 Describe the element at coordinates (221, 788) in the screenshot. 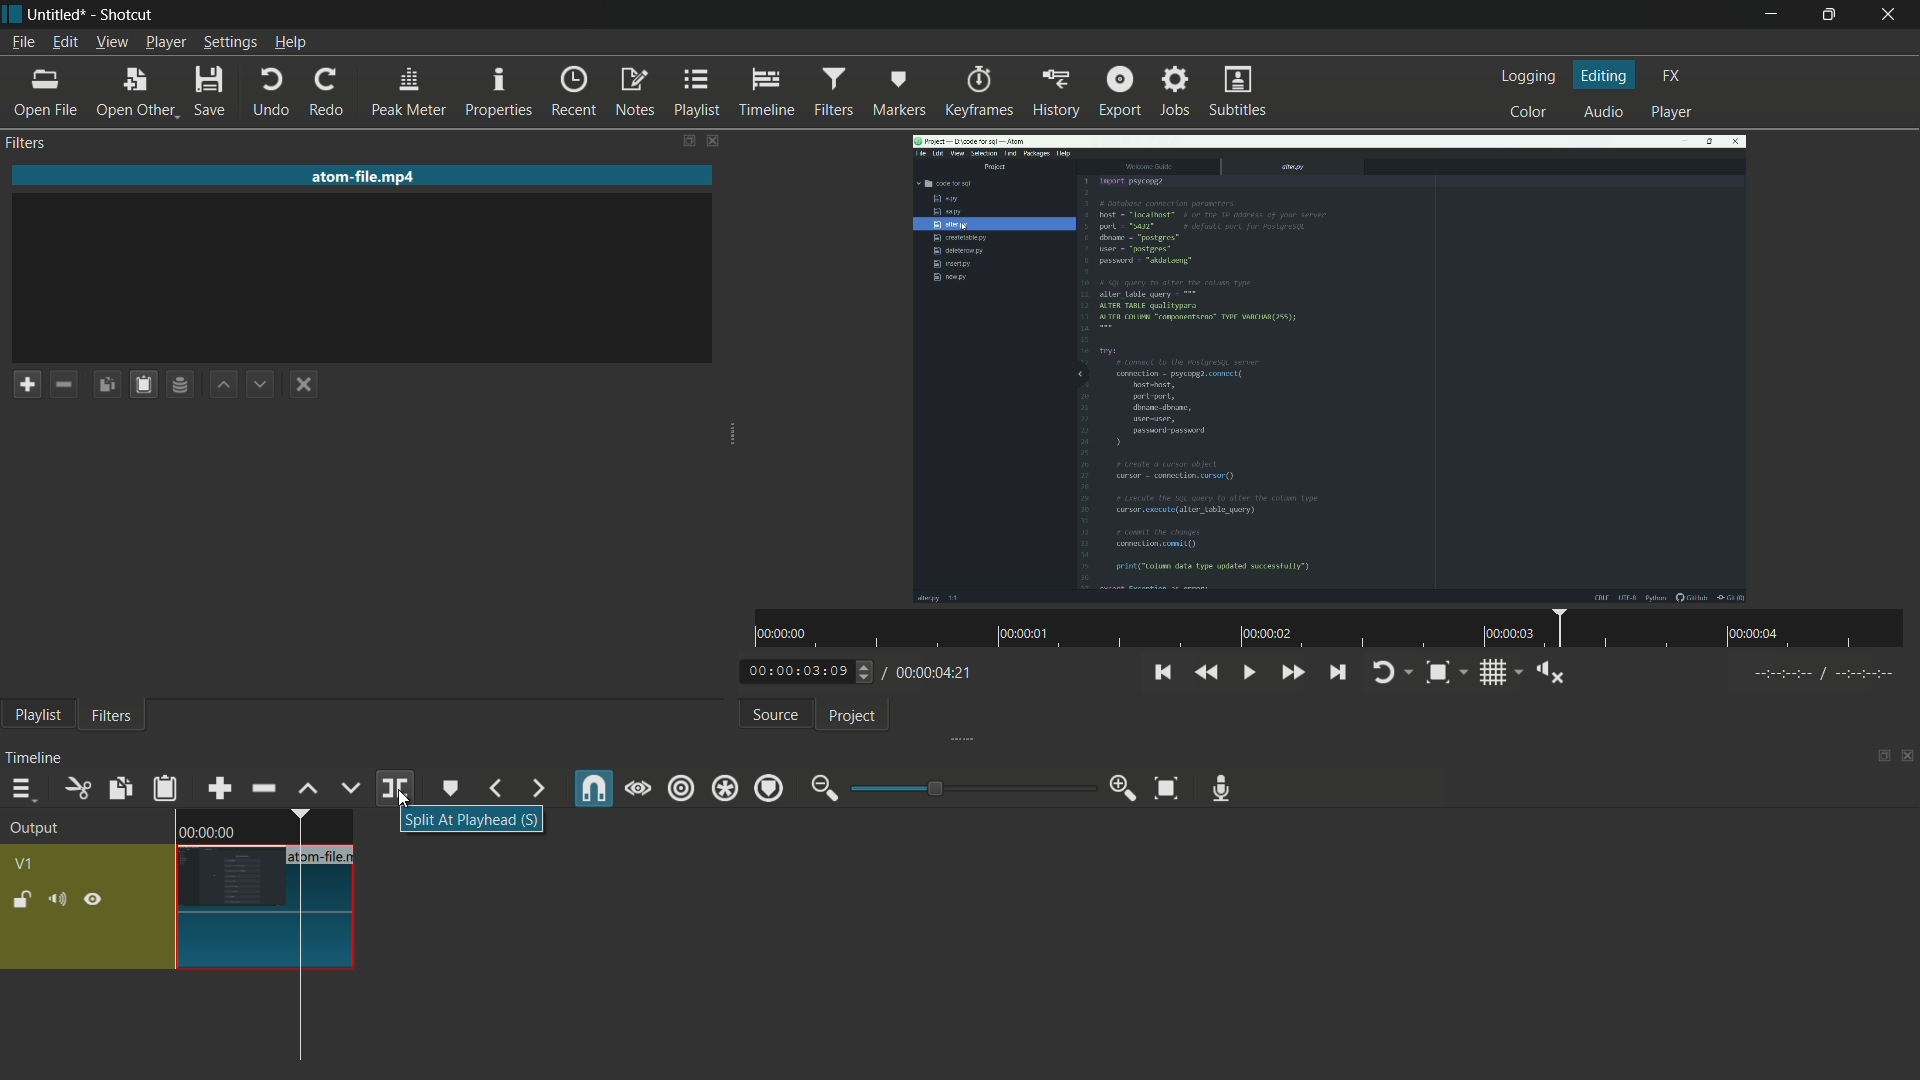

I see `append` at that location.